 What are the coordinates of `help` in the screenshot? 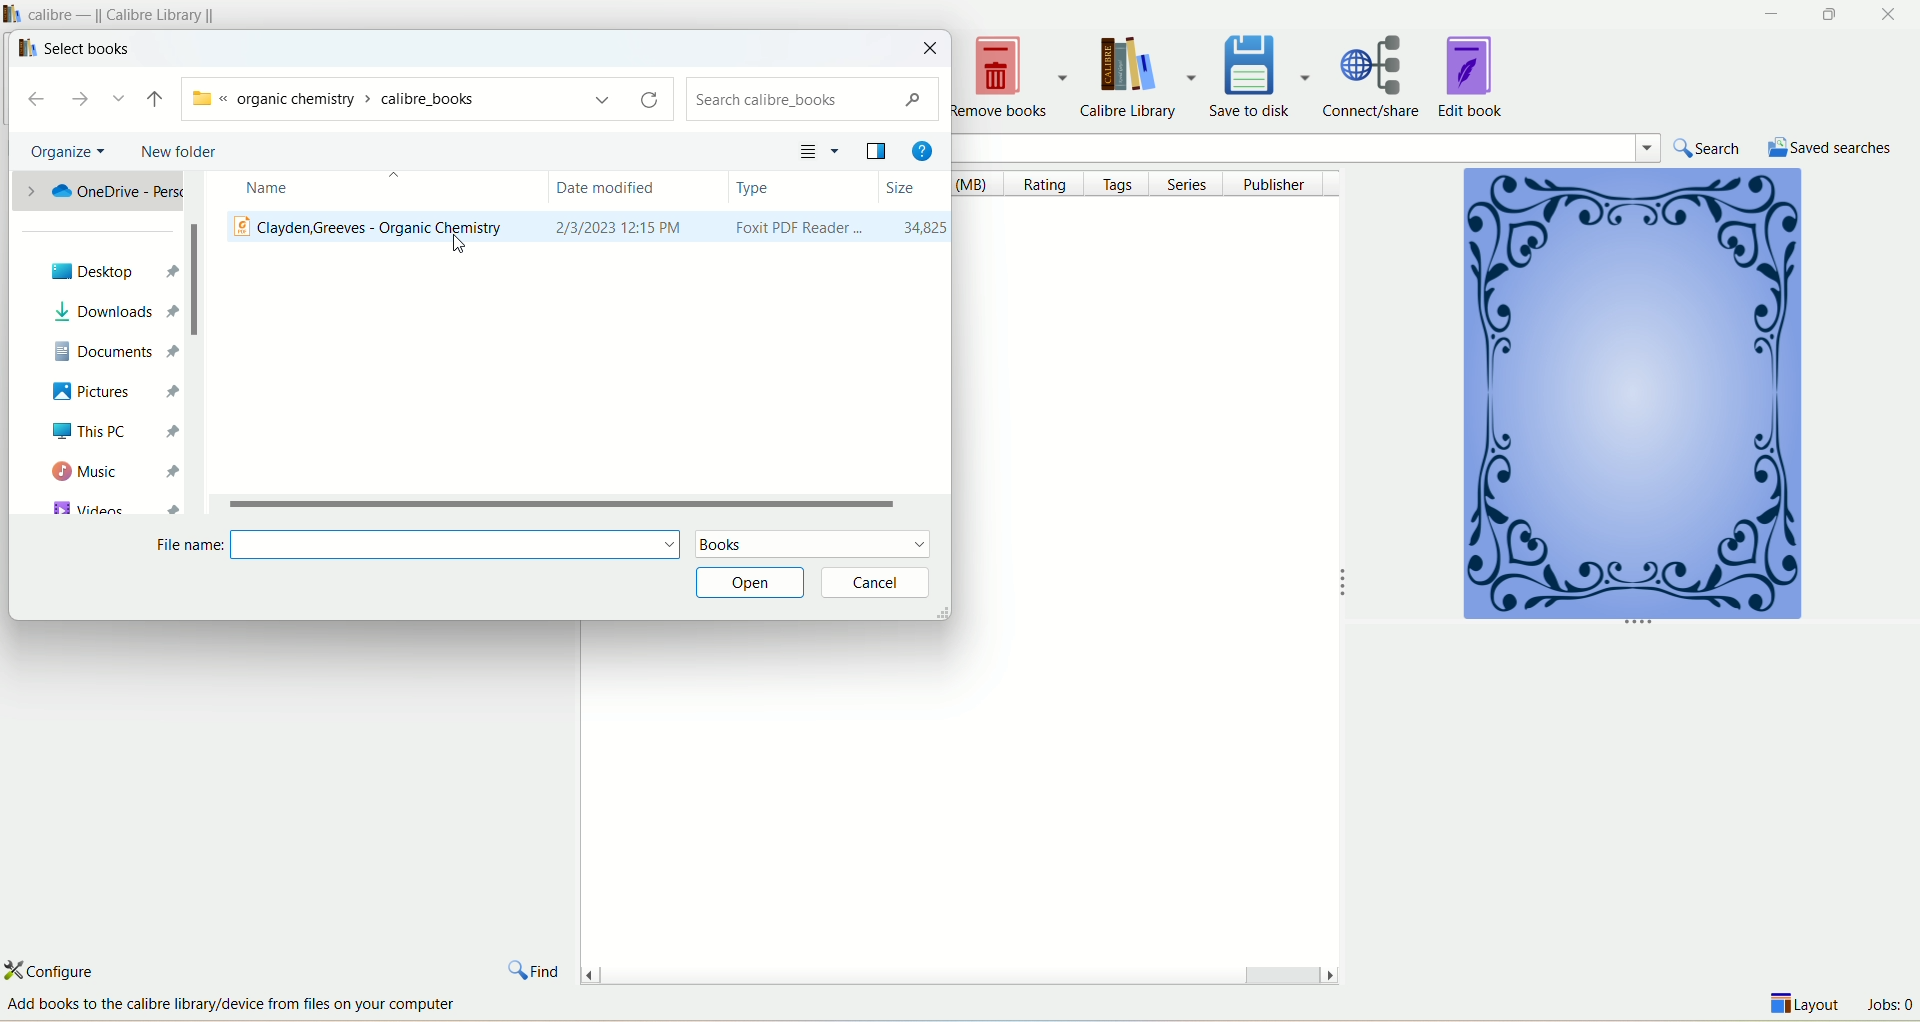 It's located at (921, 146).